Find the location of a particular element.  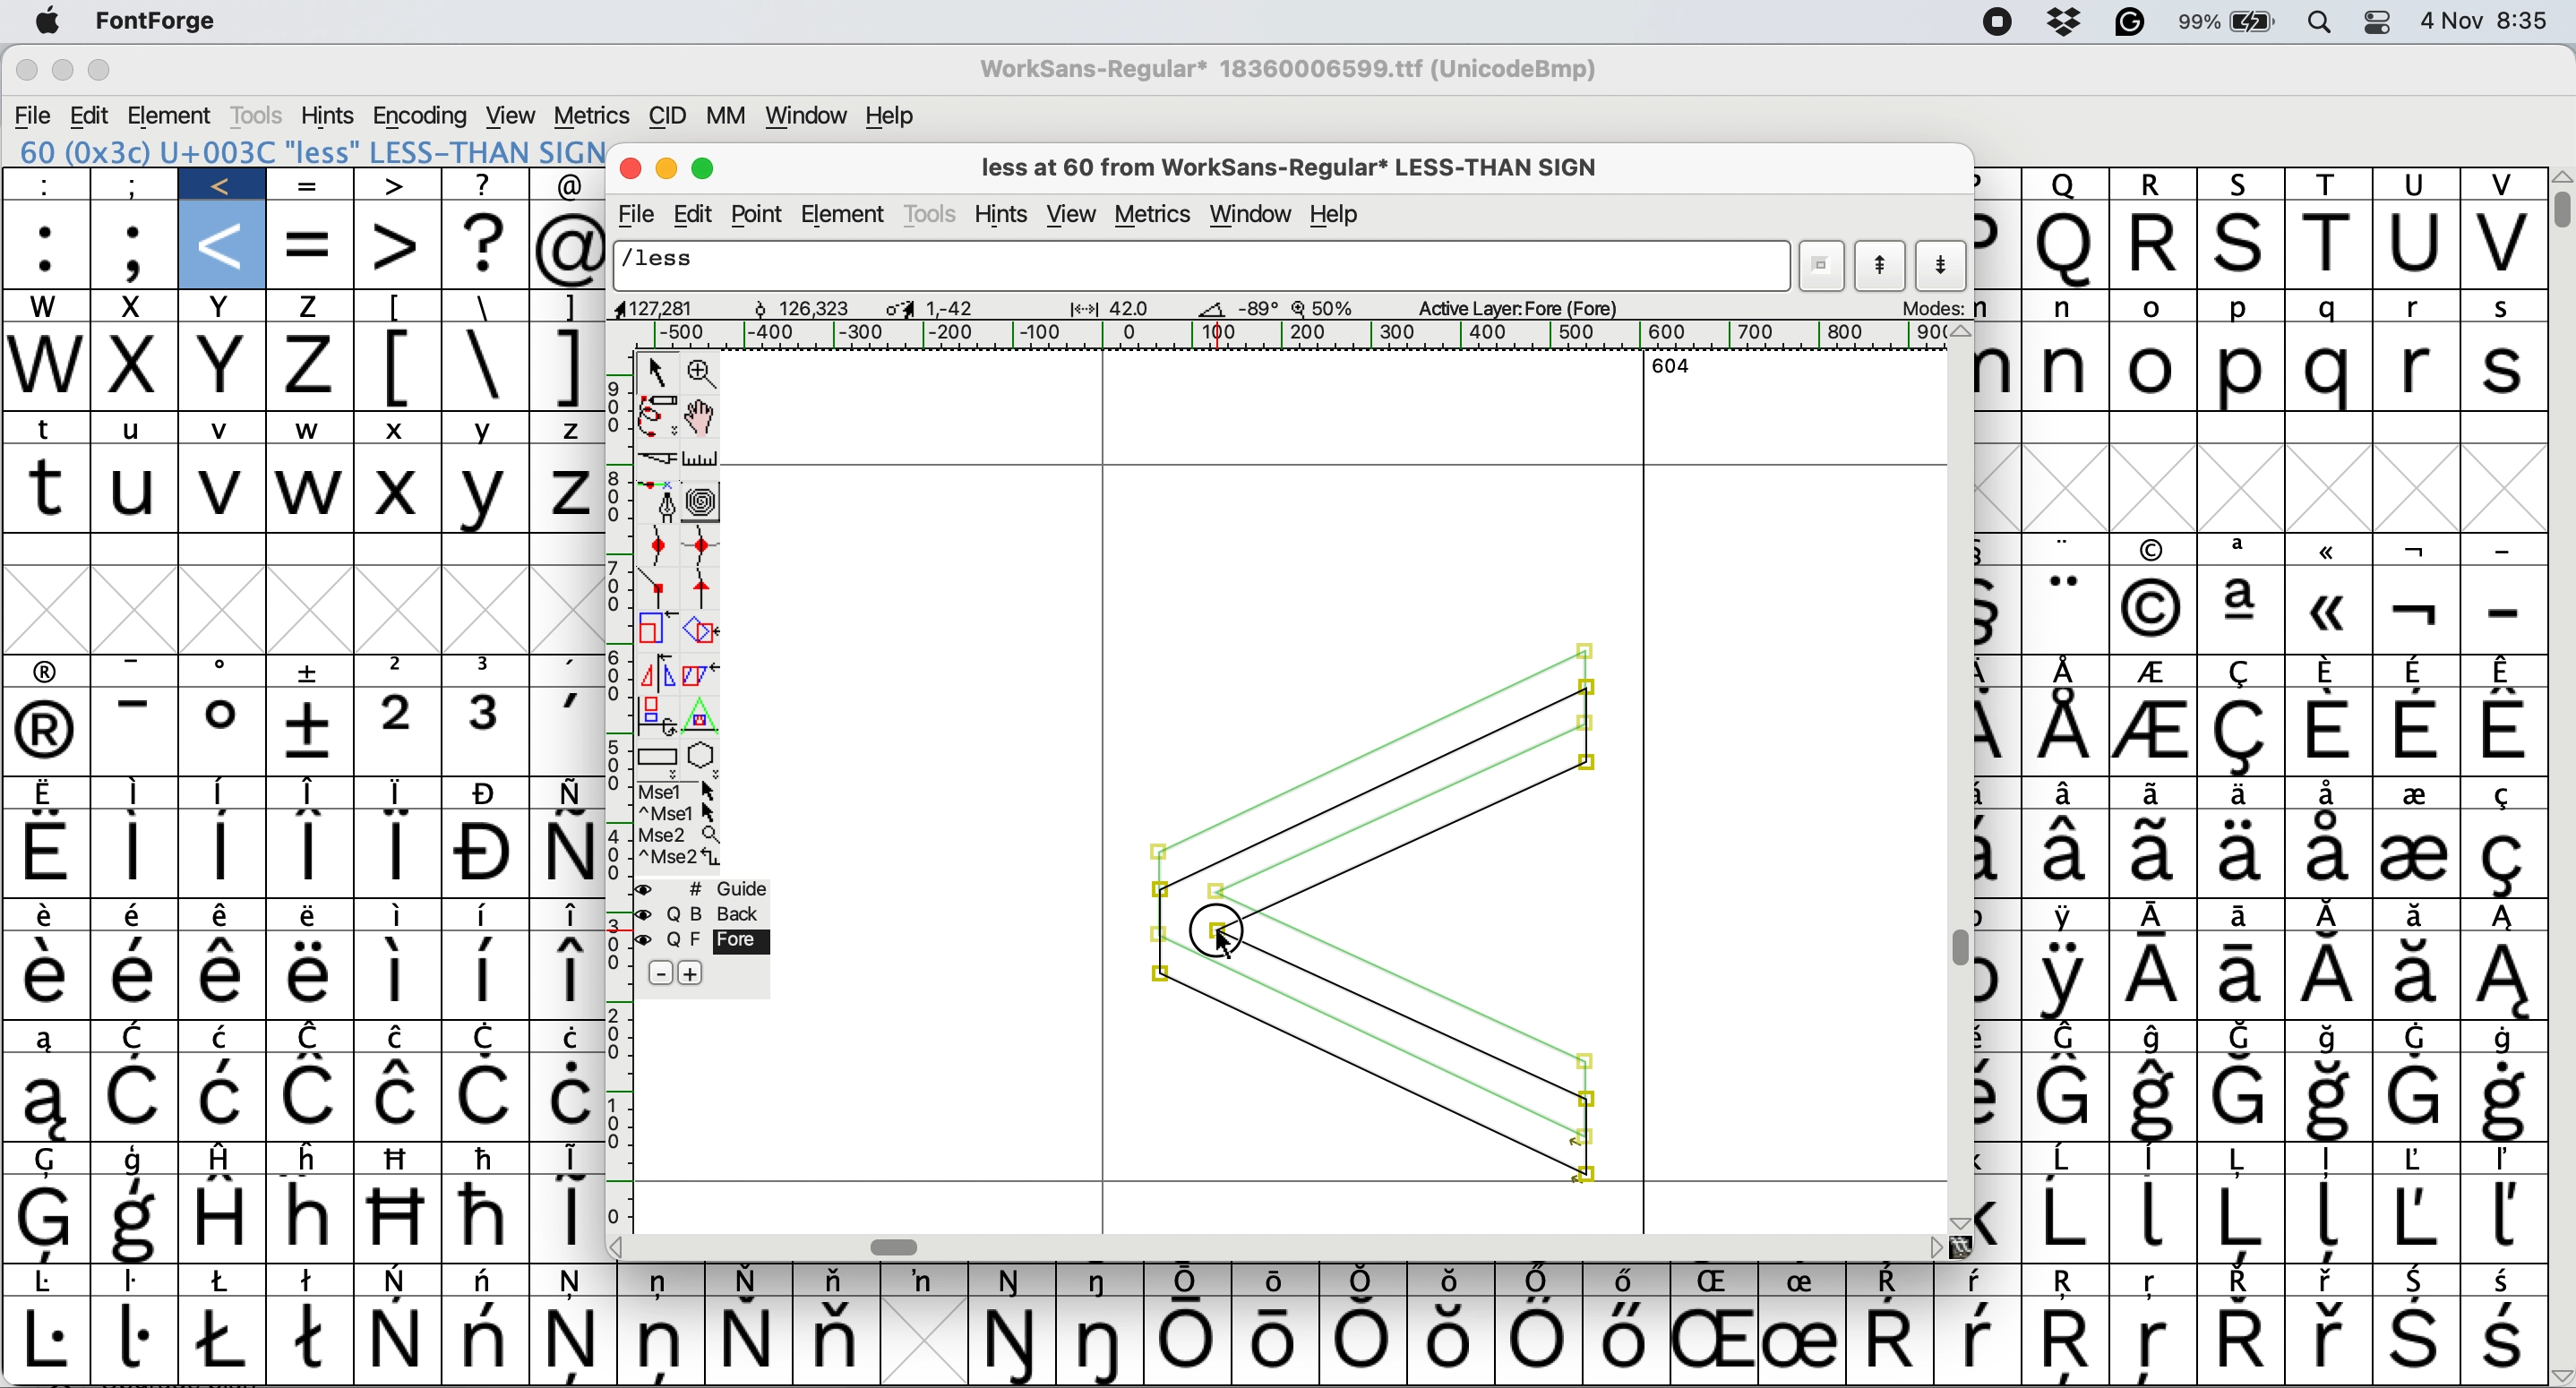

\ is located at coordinates (487, 364).